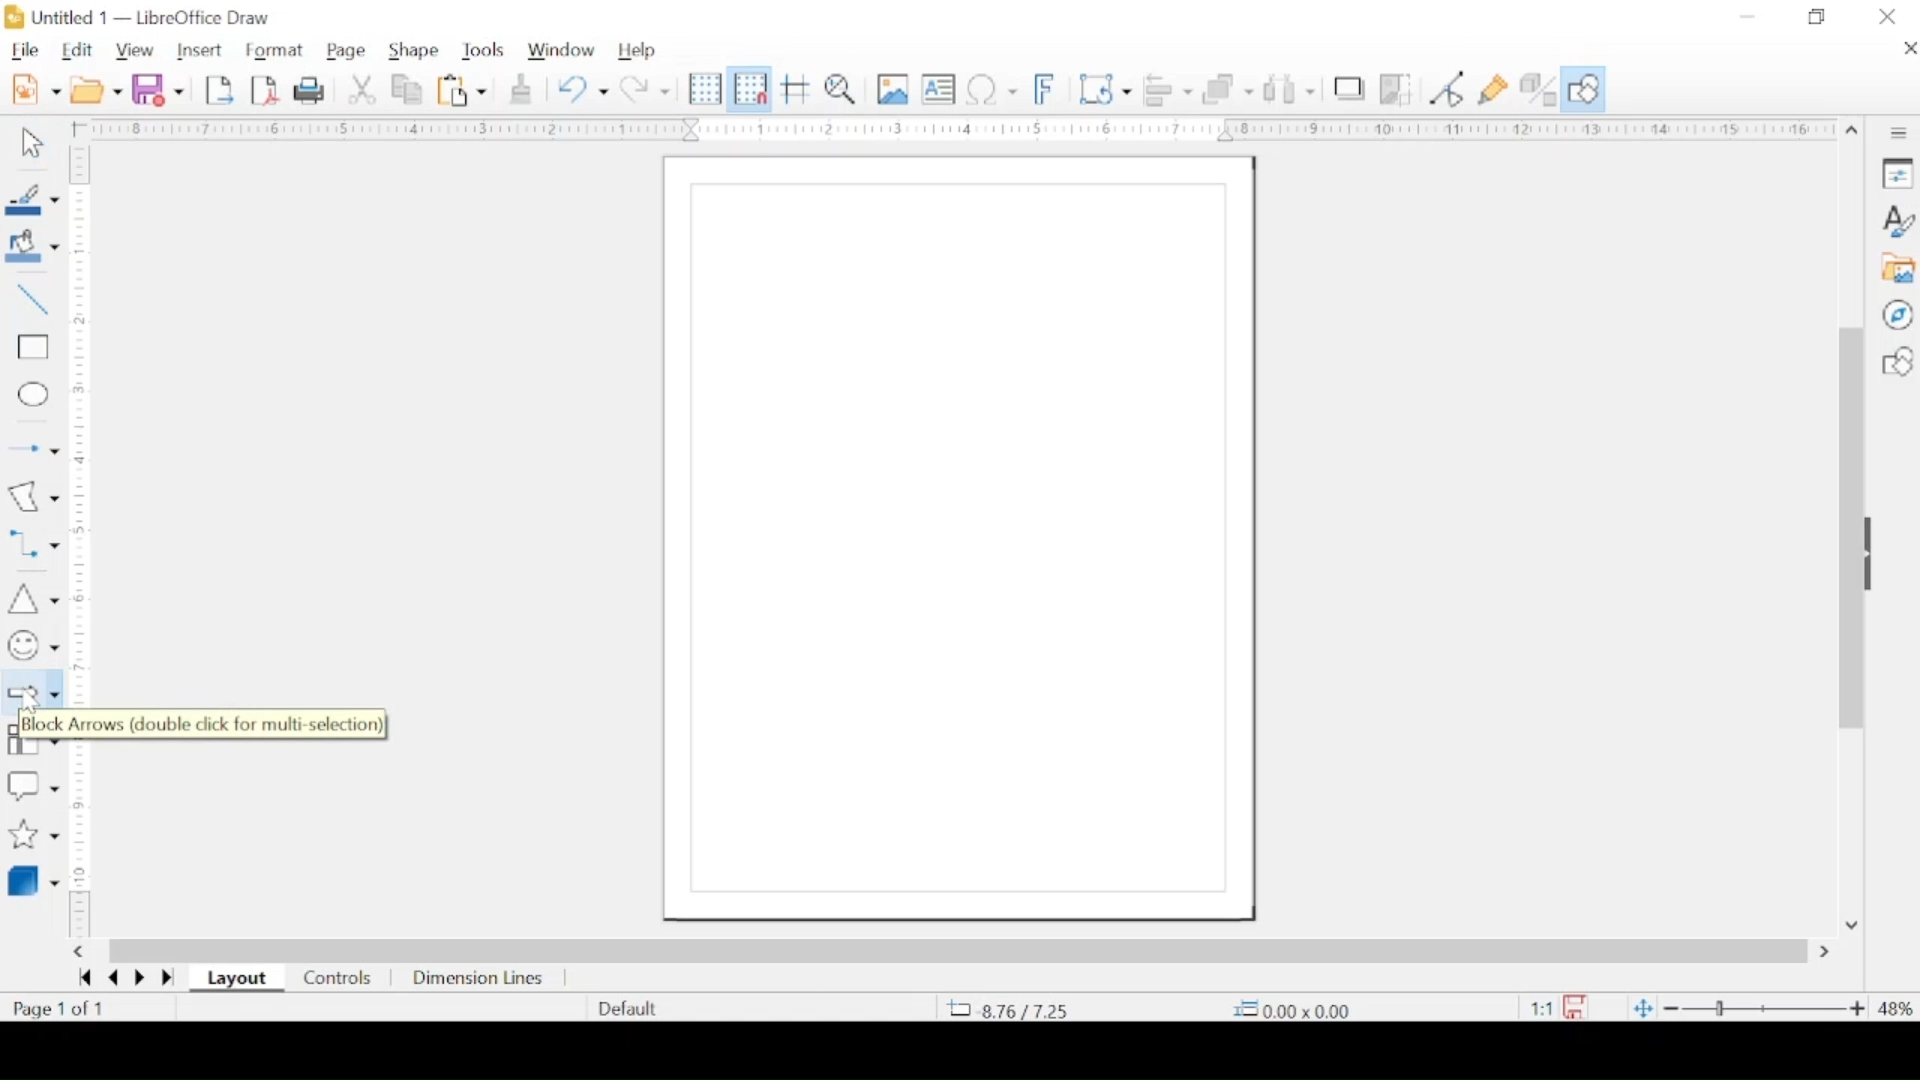 The image size is (1920, 1080). Describe the element at coordinates (1585, 88) in the screenshot. I see `show draw functions` at that location.